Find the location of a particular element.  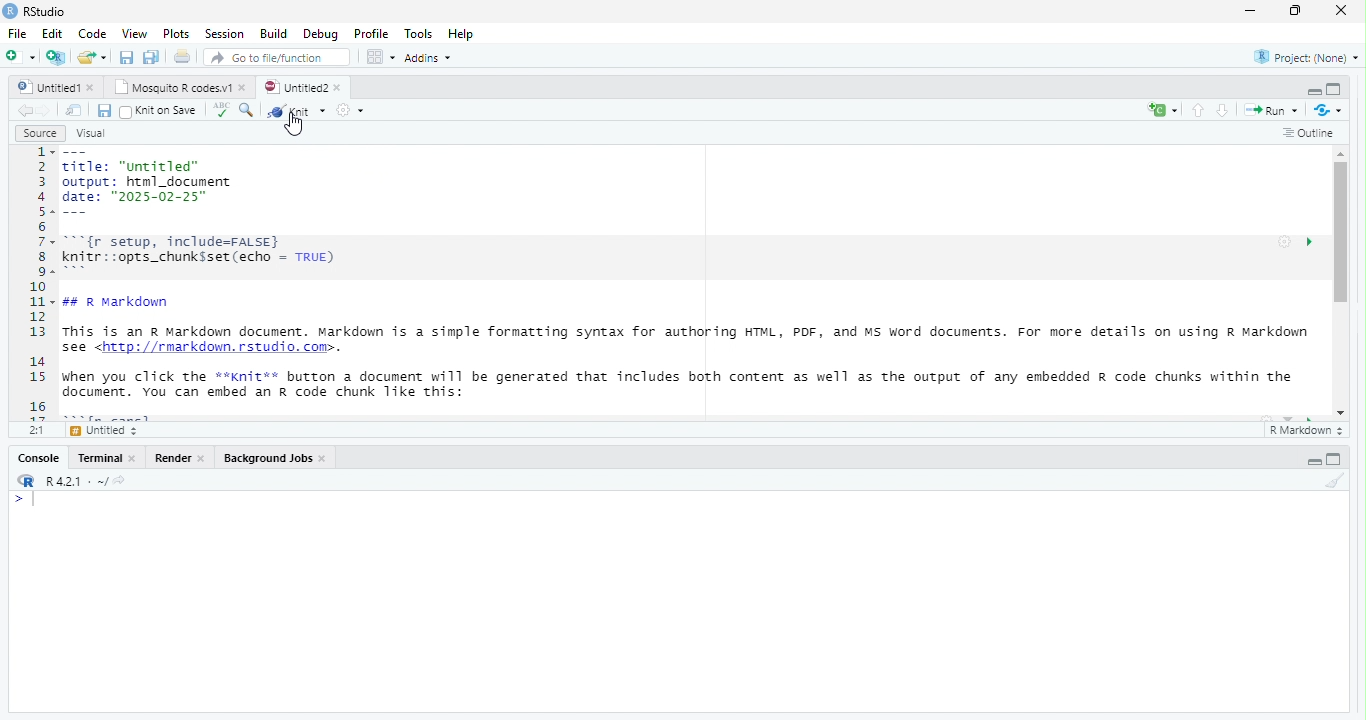

when you click the **knit** button a document will be generated that includes both content as well as the output of any embedded R code chunks within the document. You can embed an R code chunk like this is located at coordinates (686, 385).